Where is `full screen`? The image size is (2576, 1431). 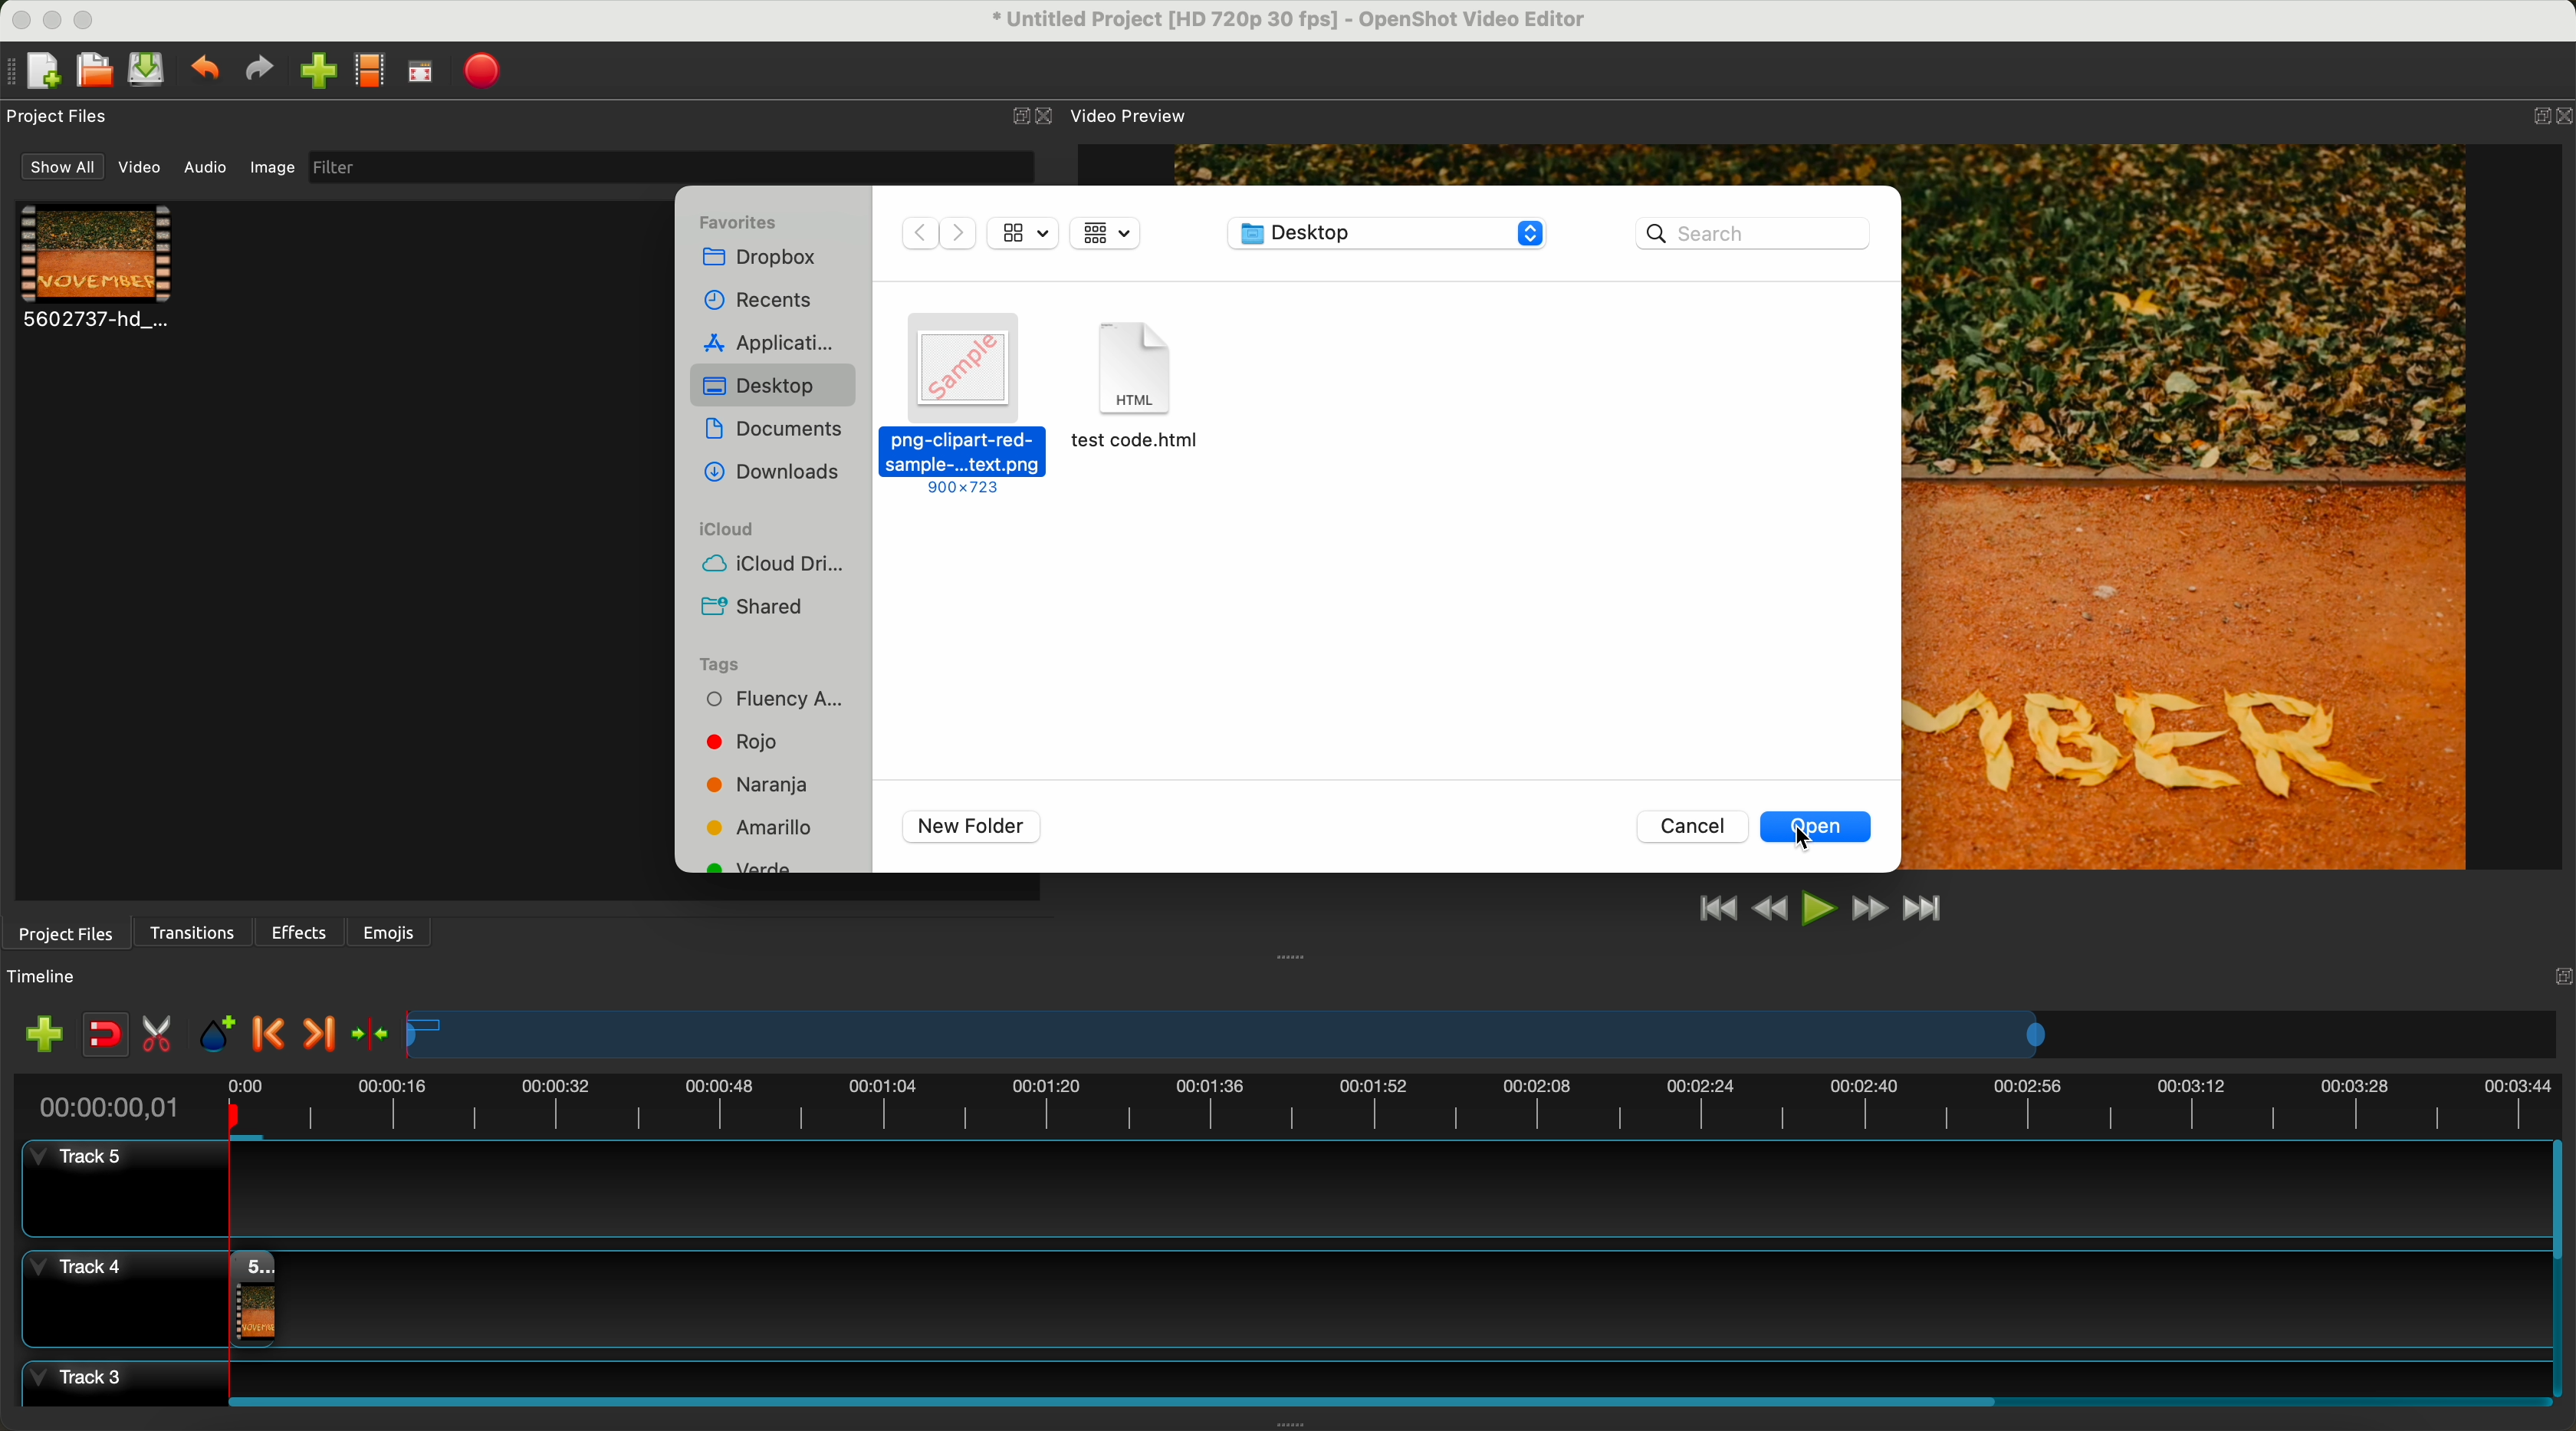 full screen is located at coordinates (422, 76).